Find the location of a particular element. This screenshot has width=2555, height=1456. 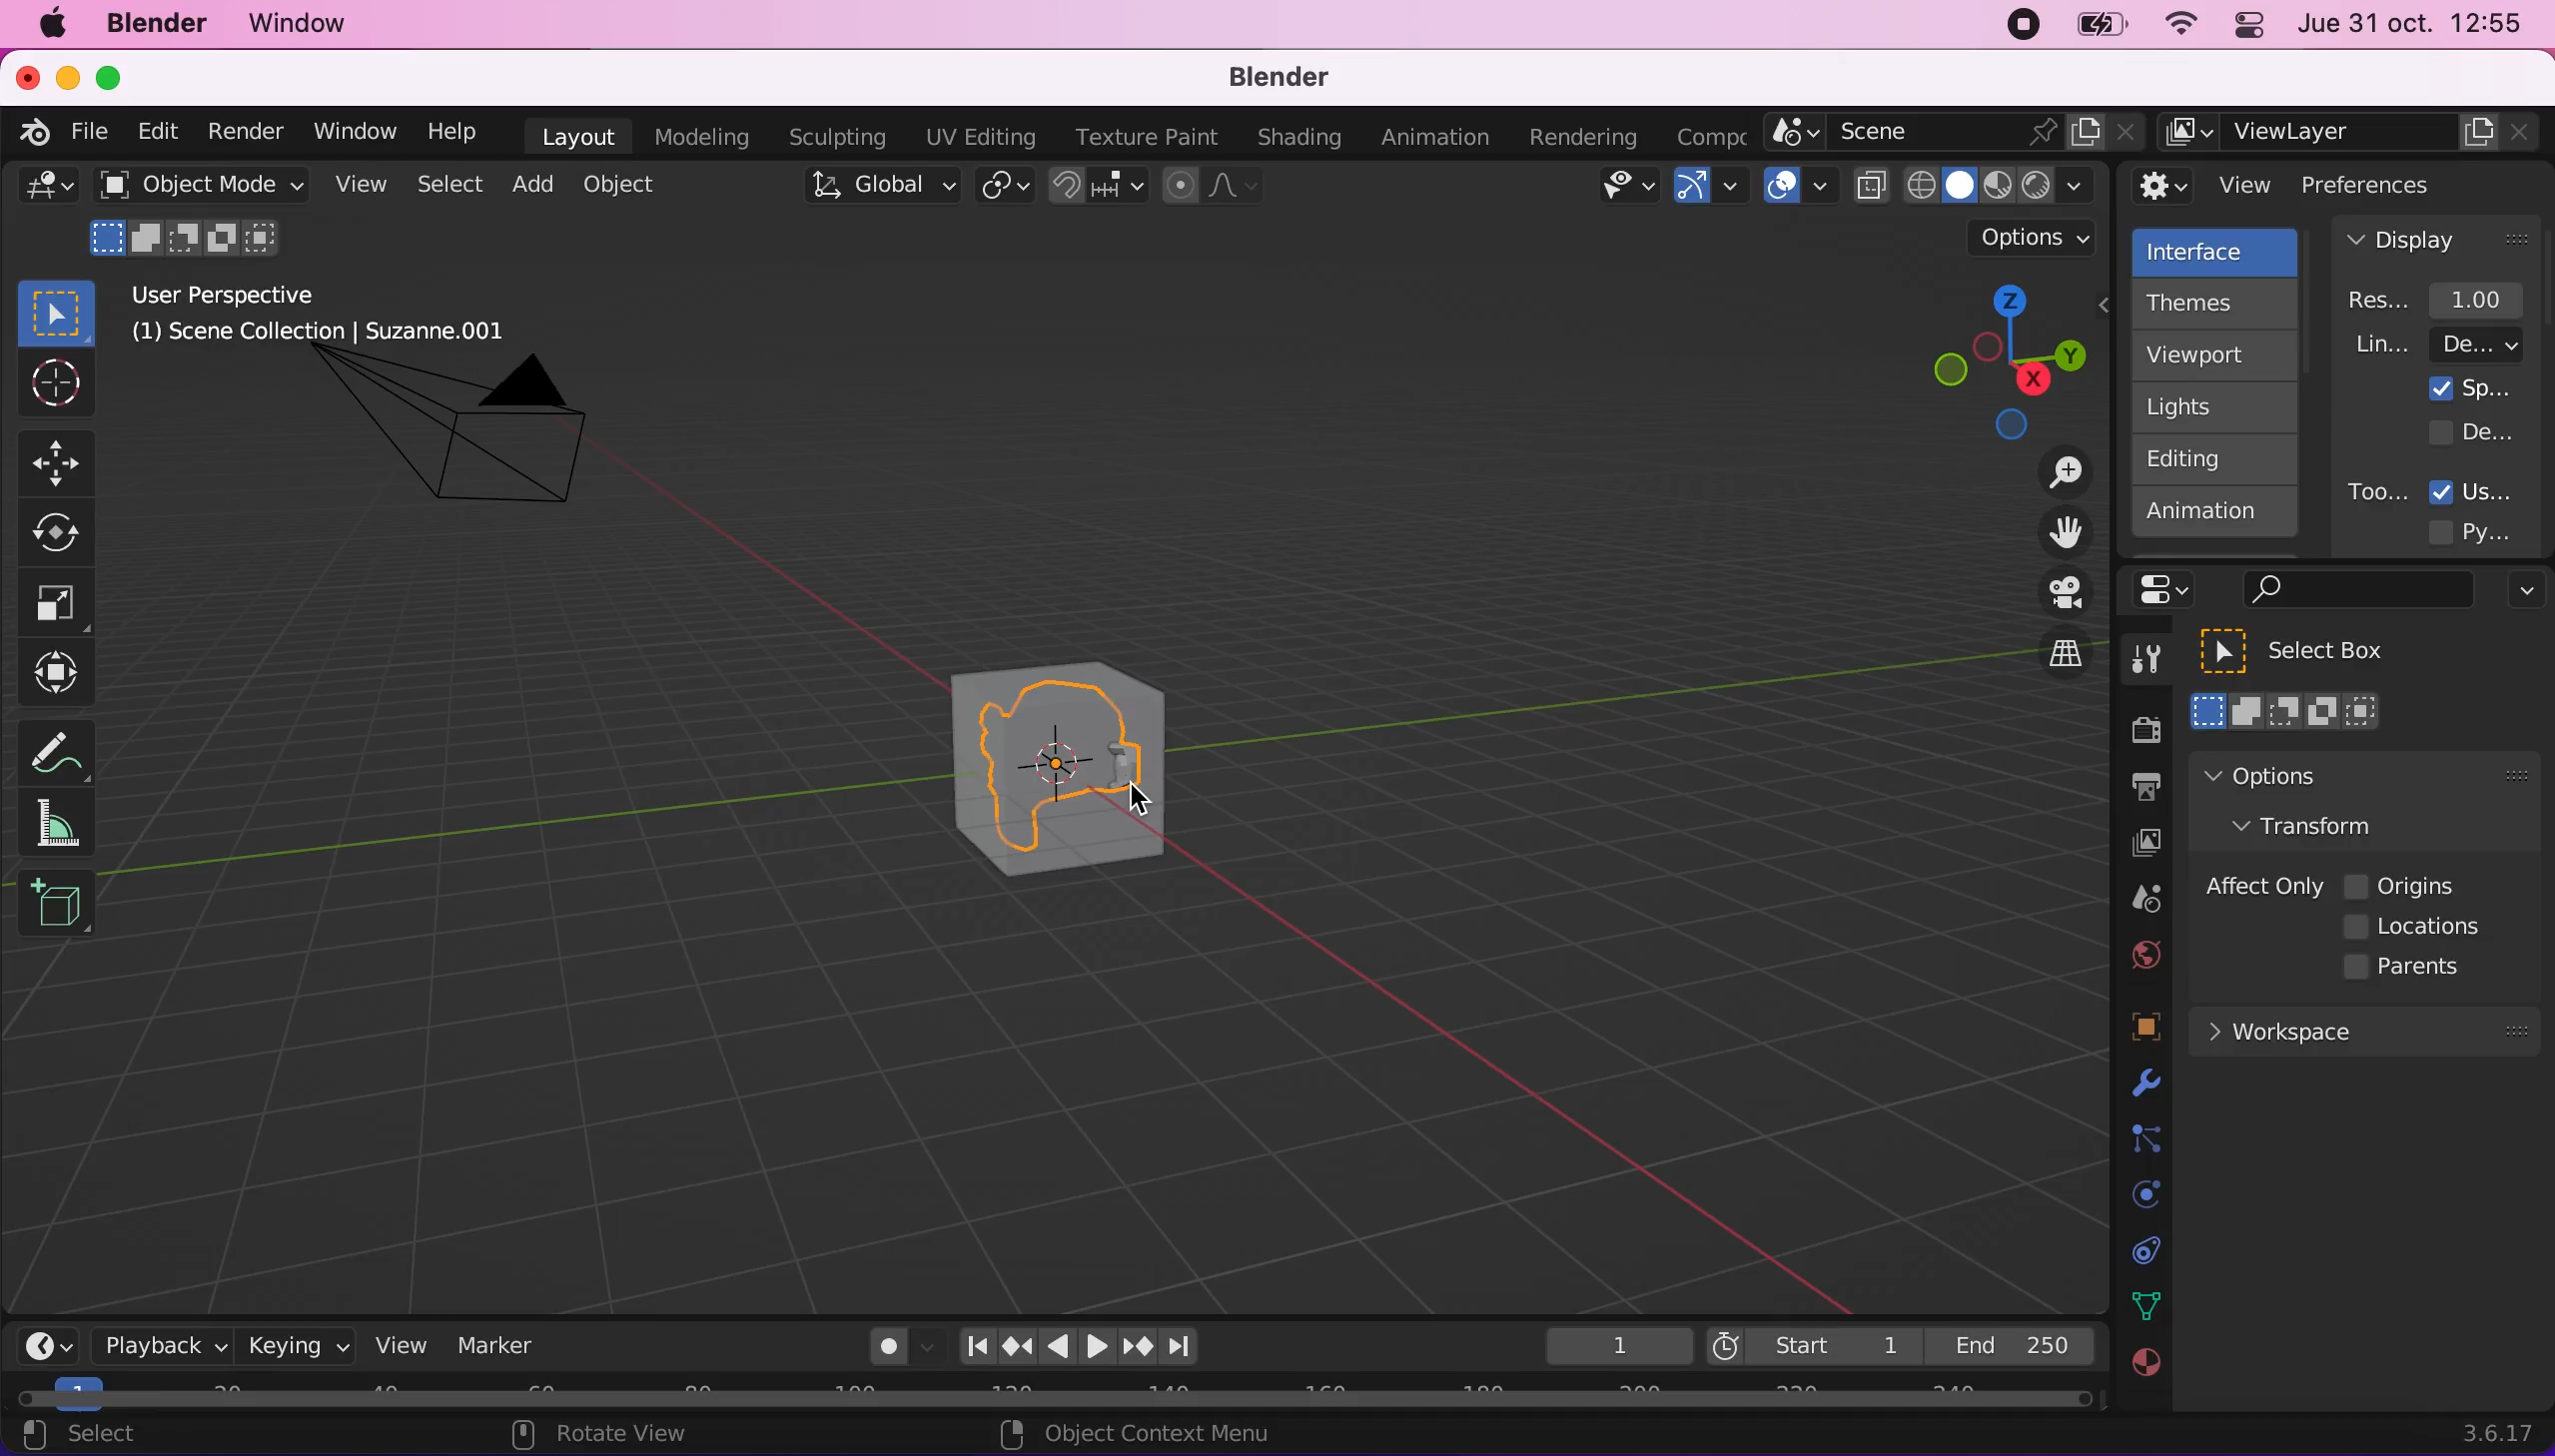

measure is located at coordinates (70, 822).